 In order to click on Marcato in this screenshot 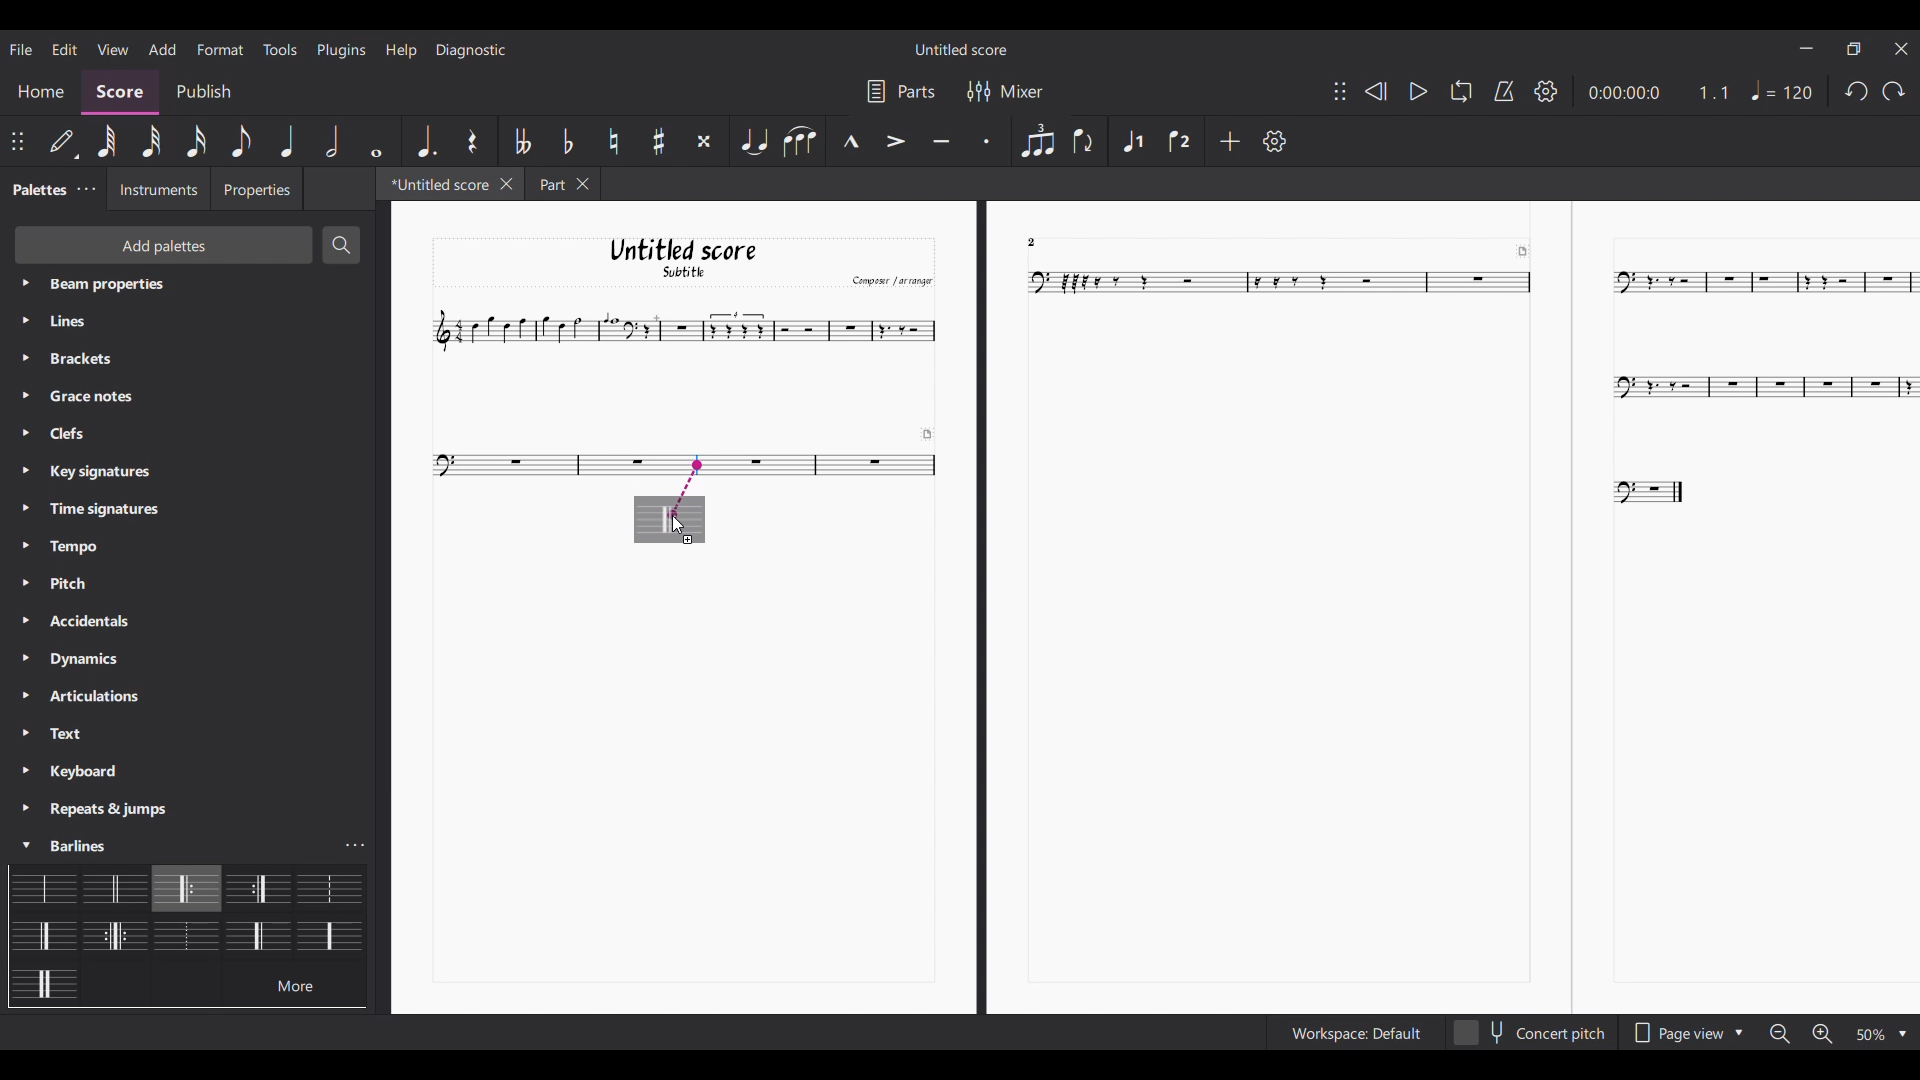, I will do `click(851, 140)`.